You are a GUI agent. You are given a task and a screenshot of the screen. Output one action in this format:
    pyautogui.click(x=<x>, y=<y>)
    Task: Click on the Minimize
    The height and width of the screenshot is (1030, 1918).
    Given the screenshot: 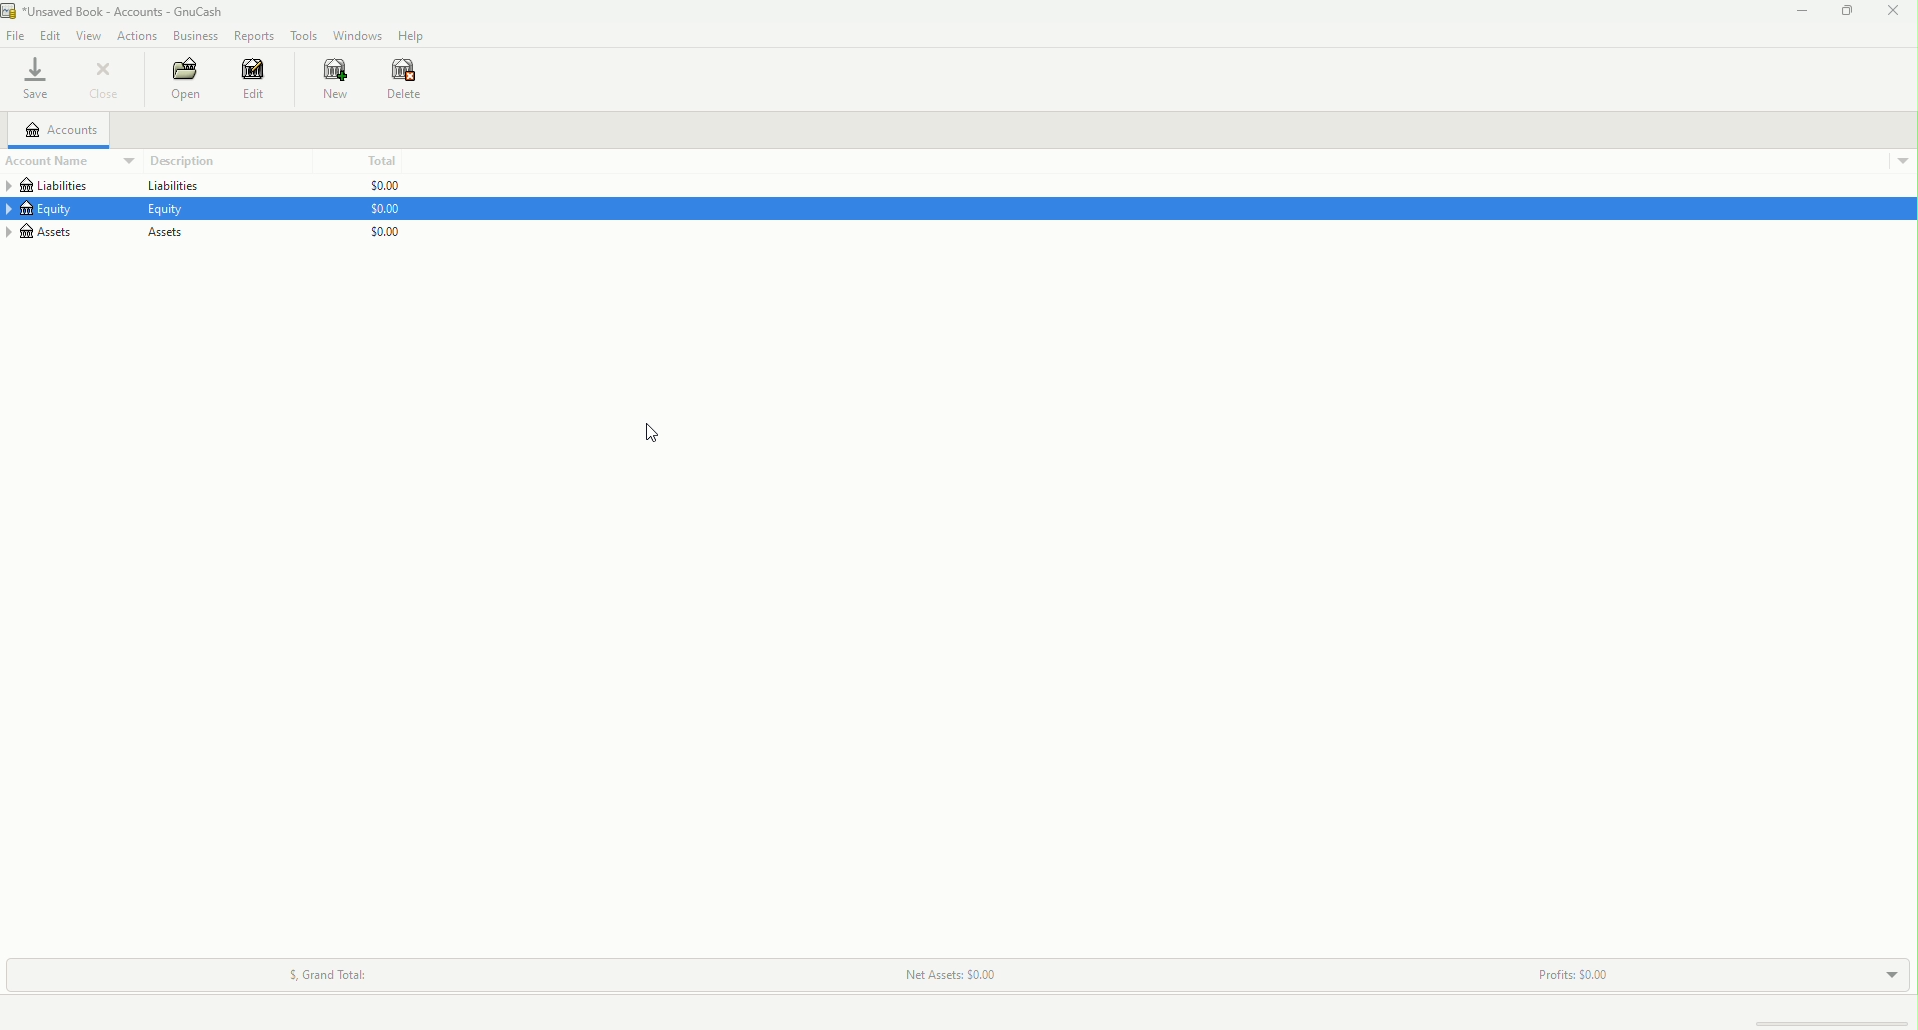 What is the action you would take?
    pyautogui.click(x=1797, y=12)
    